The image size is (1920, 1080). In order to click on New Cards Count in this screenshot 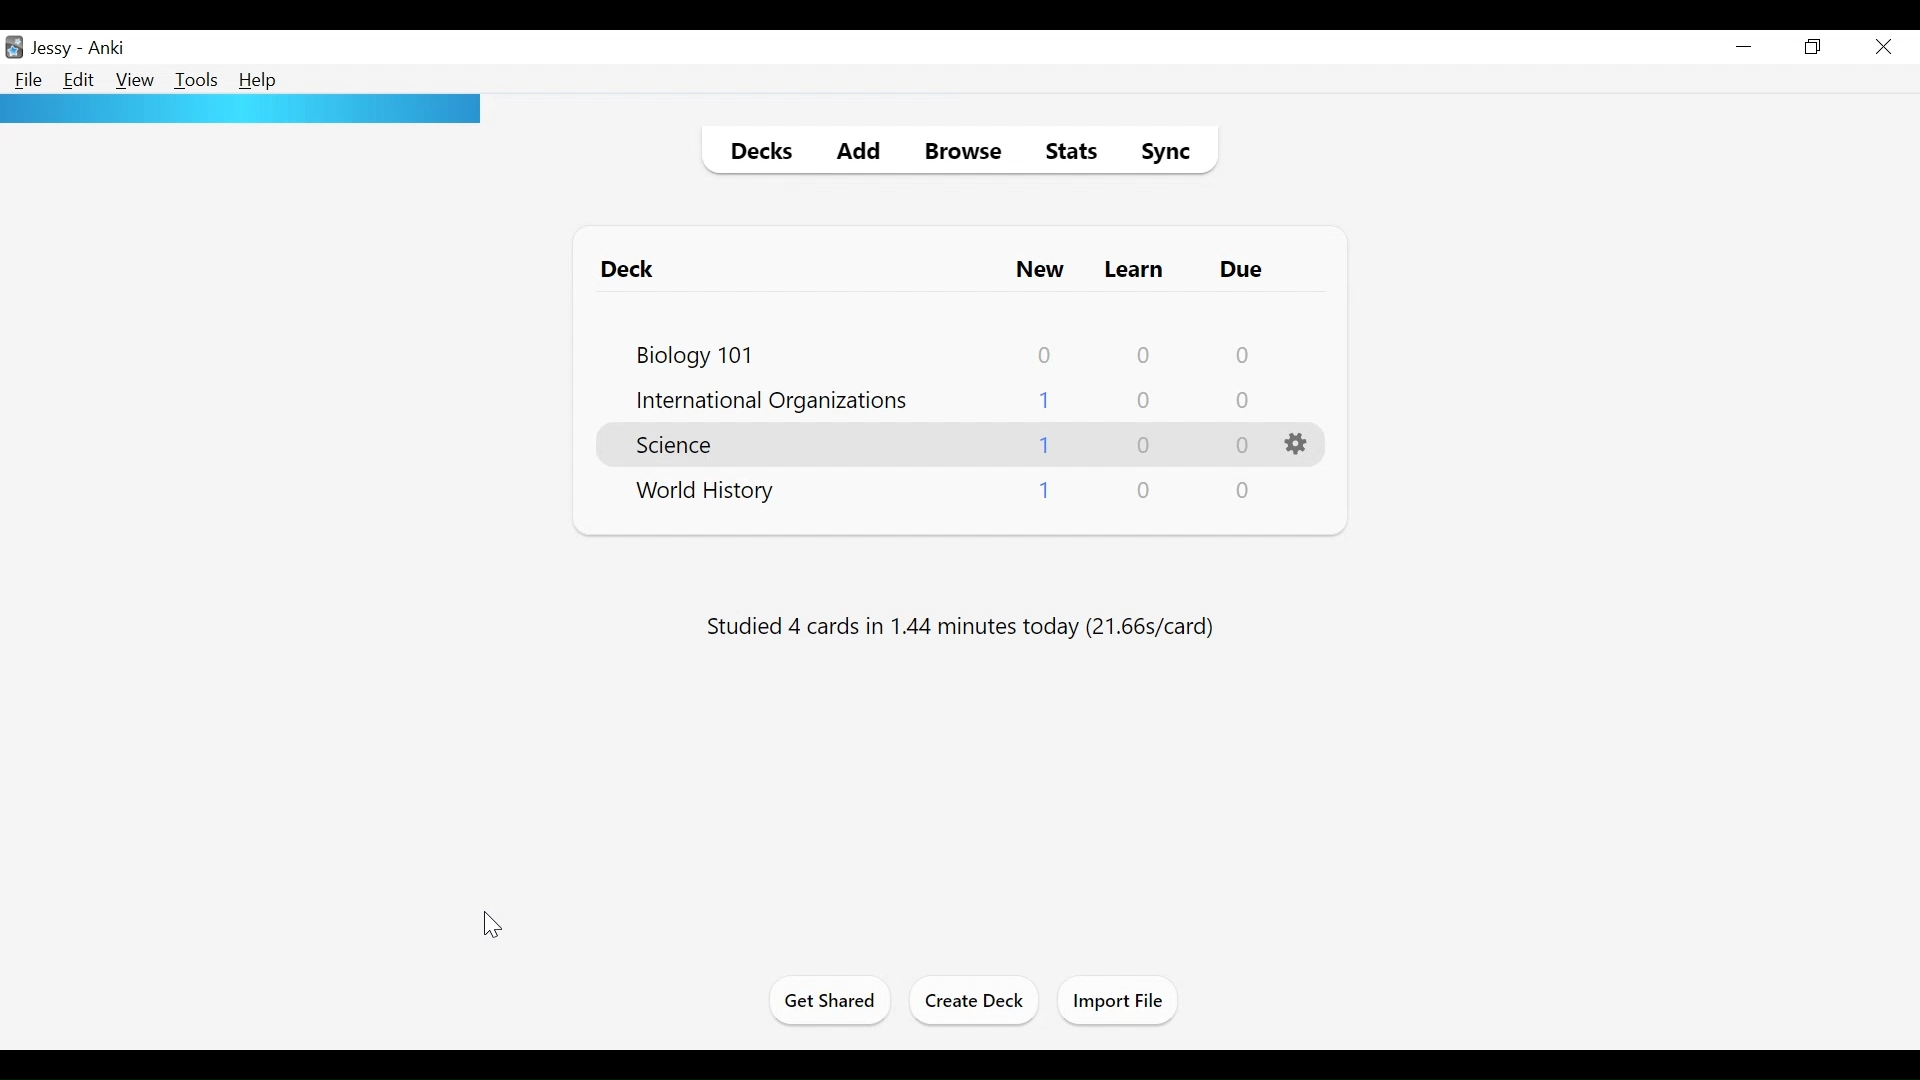, I will do `click(1042, 491)`.